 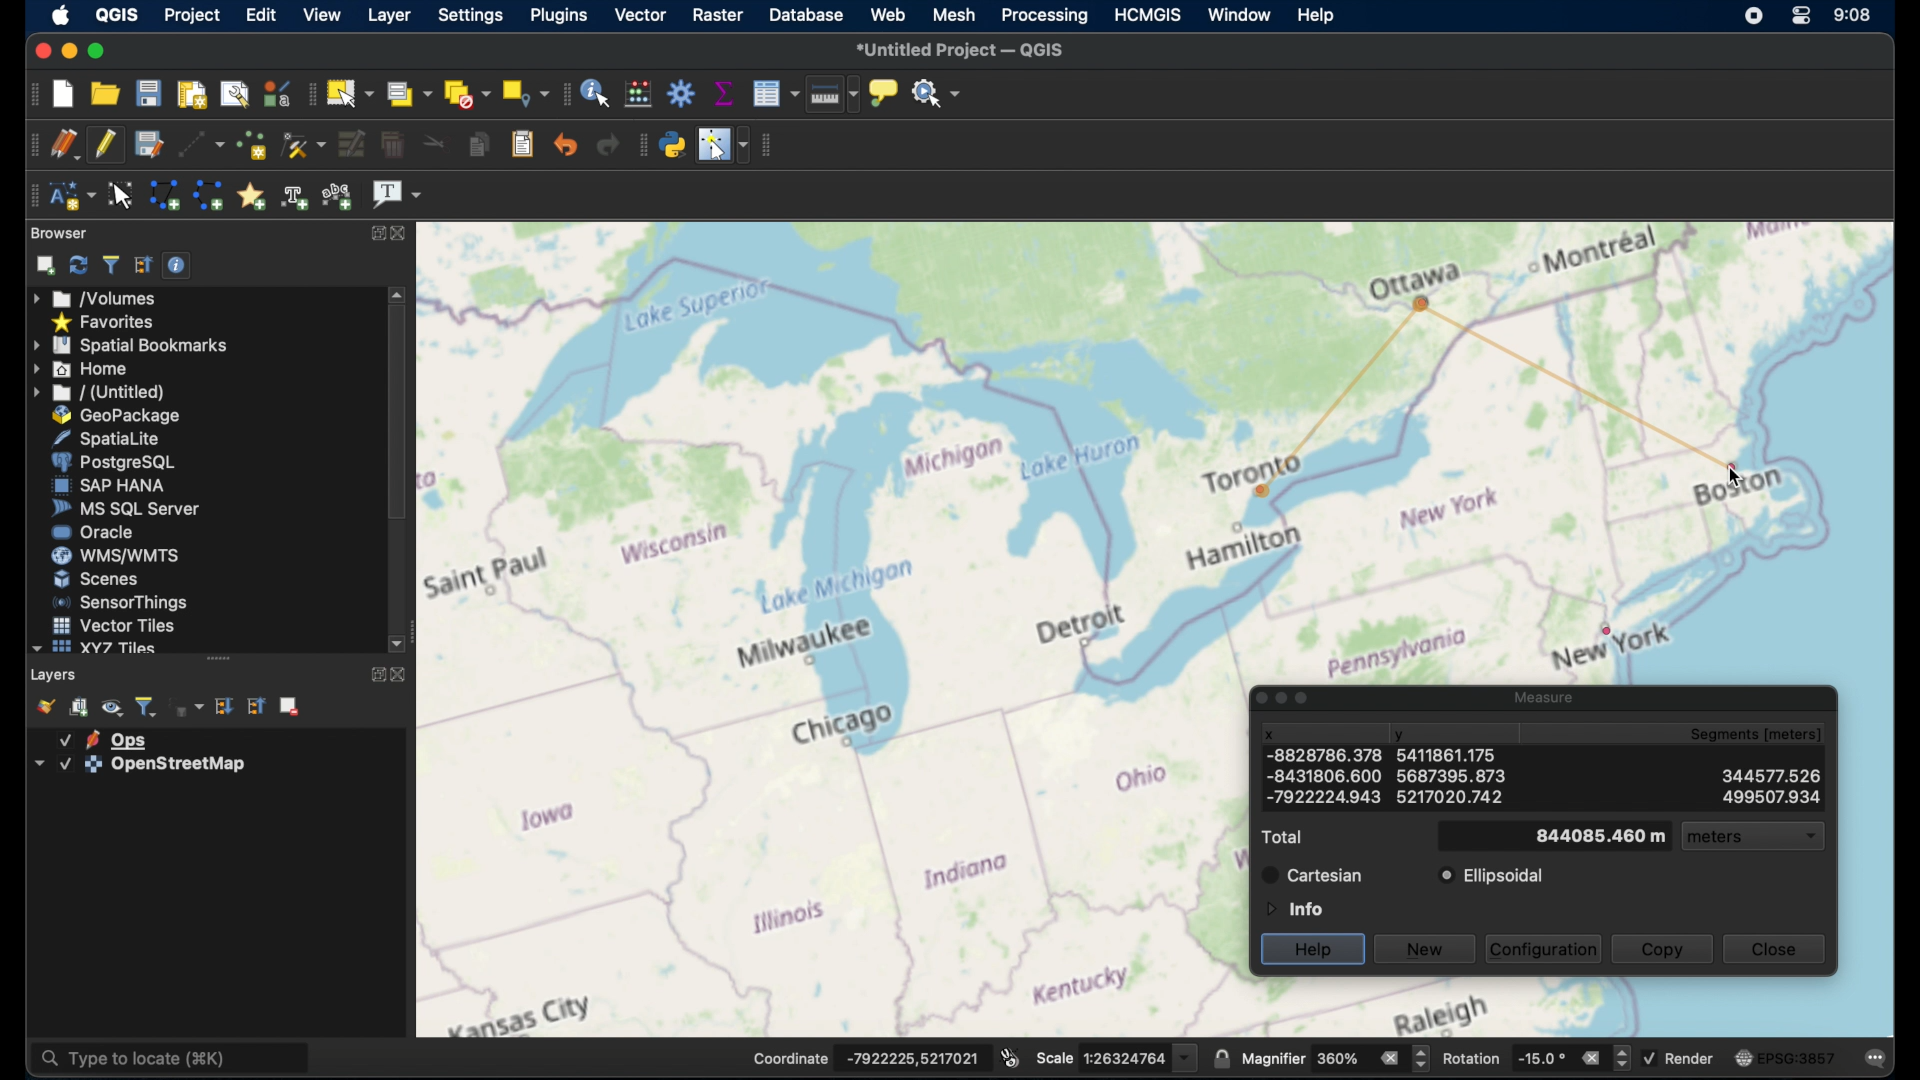 What do you see at coordinates (1493, 876) in the screenshot?
I see `ellipsoidal` at bounding box center [1493, 876].